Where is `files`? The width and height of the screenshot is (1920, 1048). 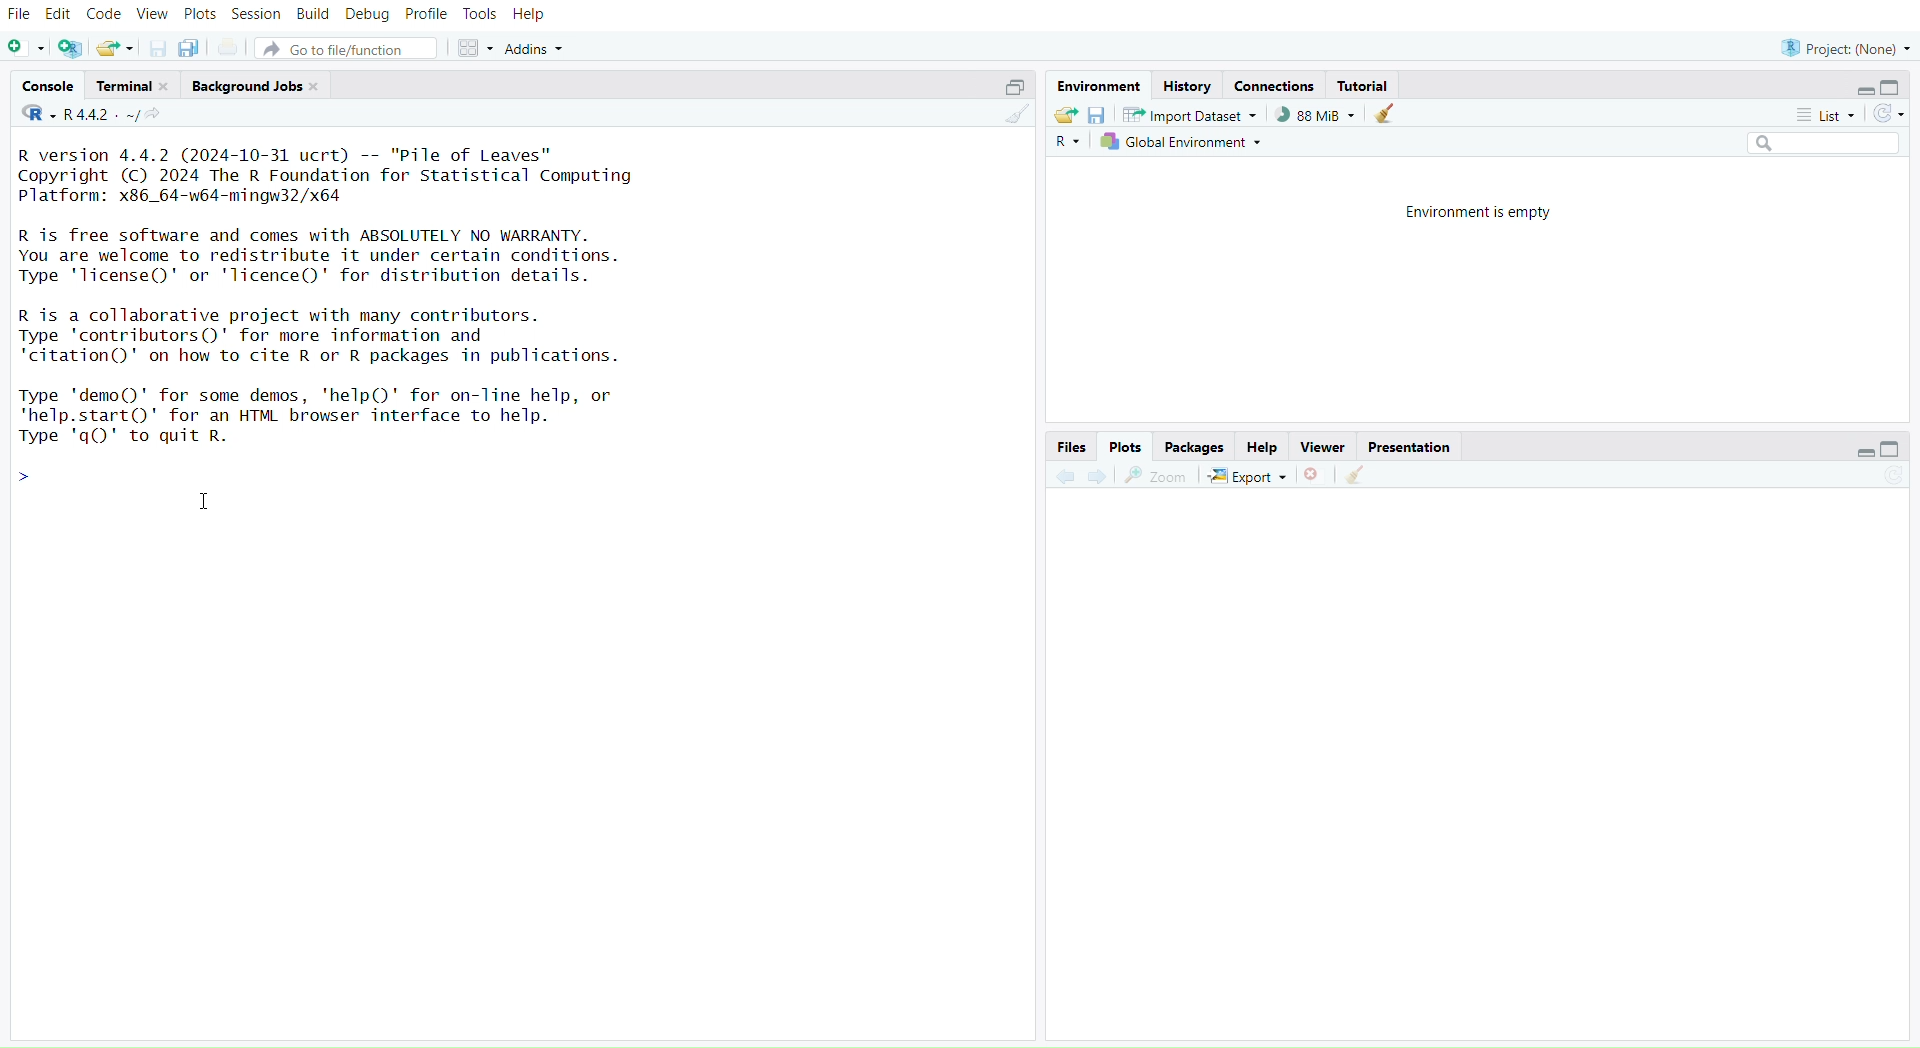
files is located at coordinates (1069, 448).